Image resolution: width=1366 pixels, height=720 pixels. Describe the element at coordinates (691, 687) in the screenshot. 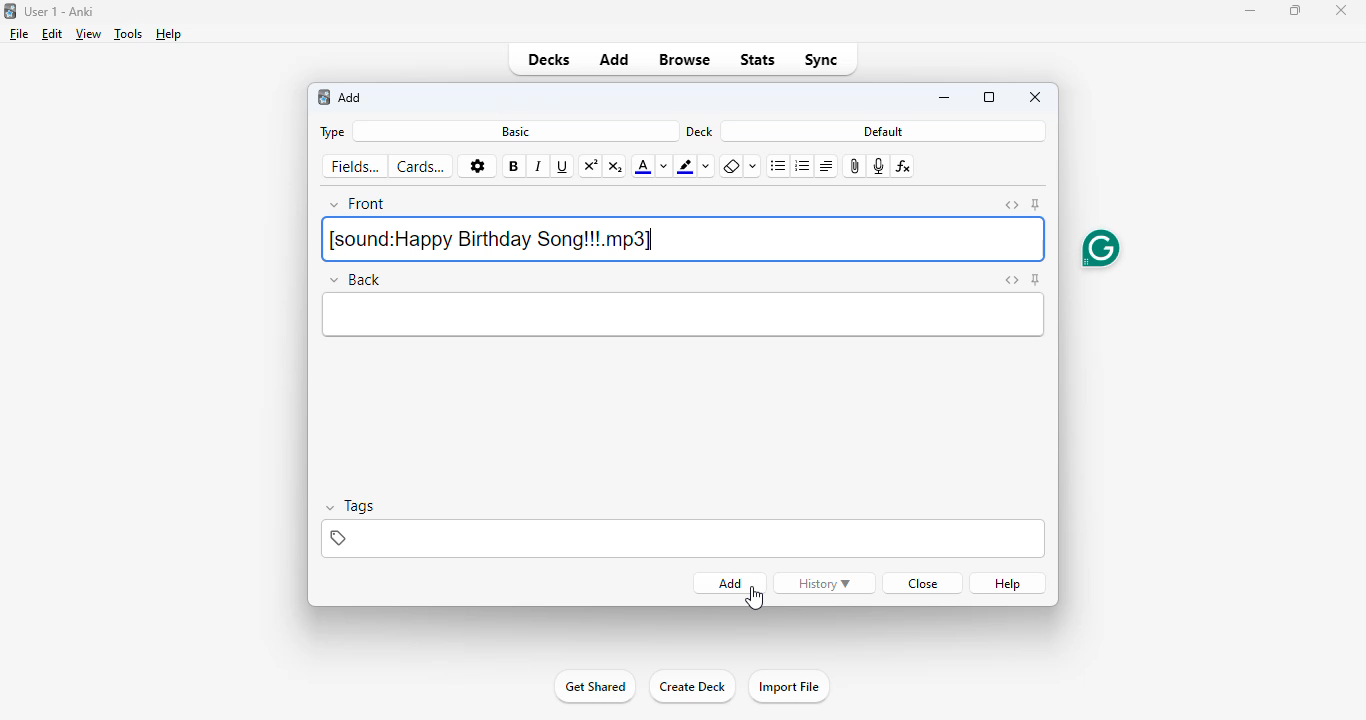

I see `create deck` at that location.